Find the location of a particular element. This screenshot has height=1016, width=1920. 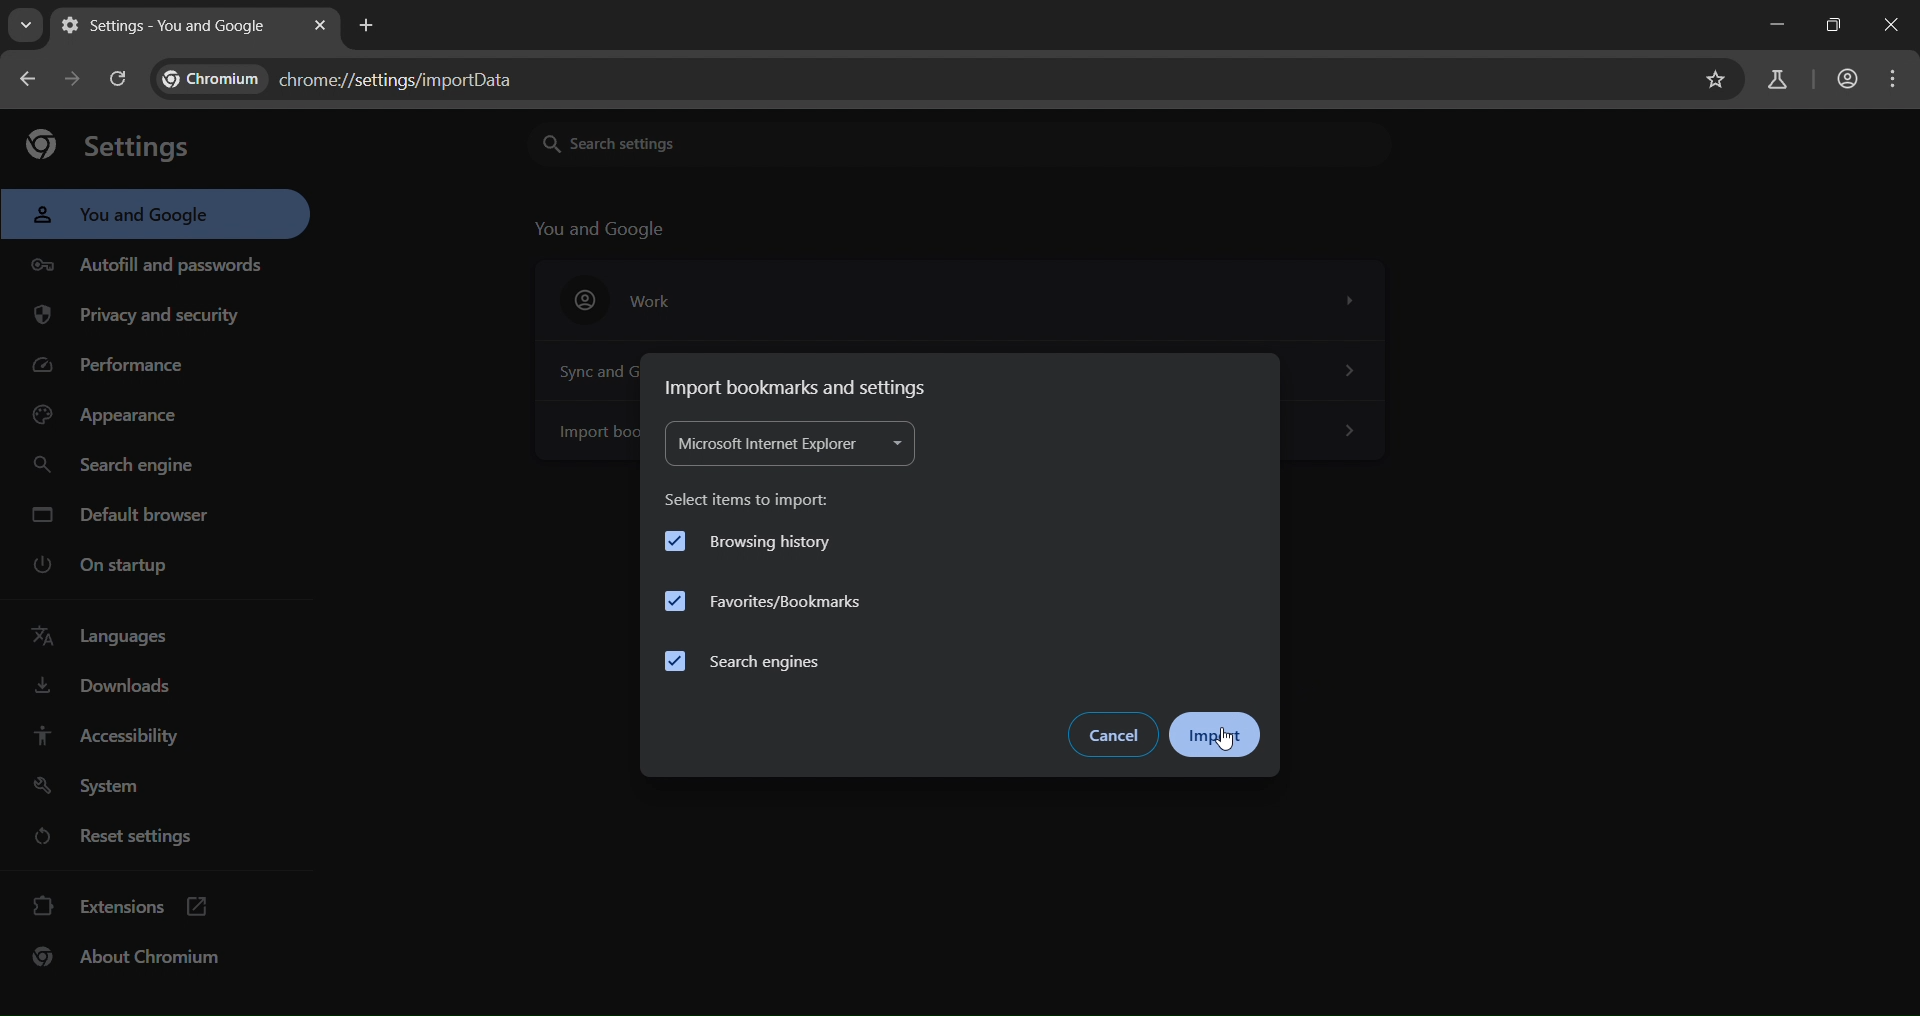

search tabs is located at coordinates (28, 28).